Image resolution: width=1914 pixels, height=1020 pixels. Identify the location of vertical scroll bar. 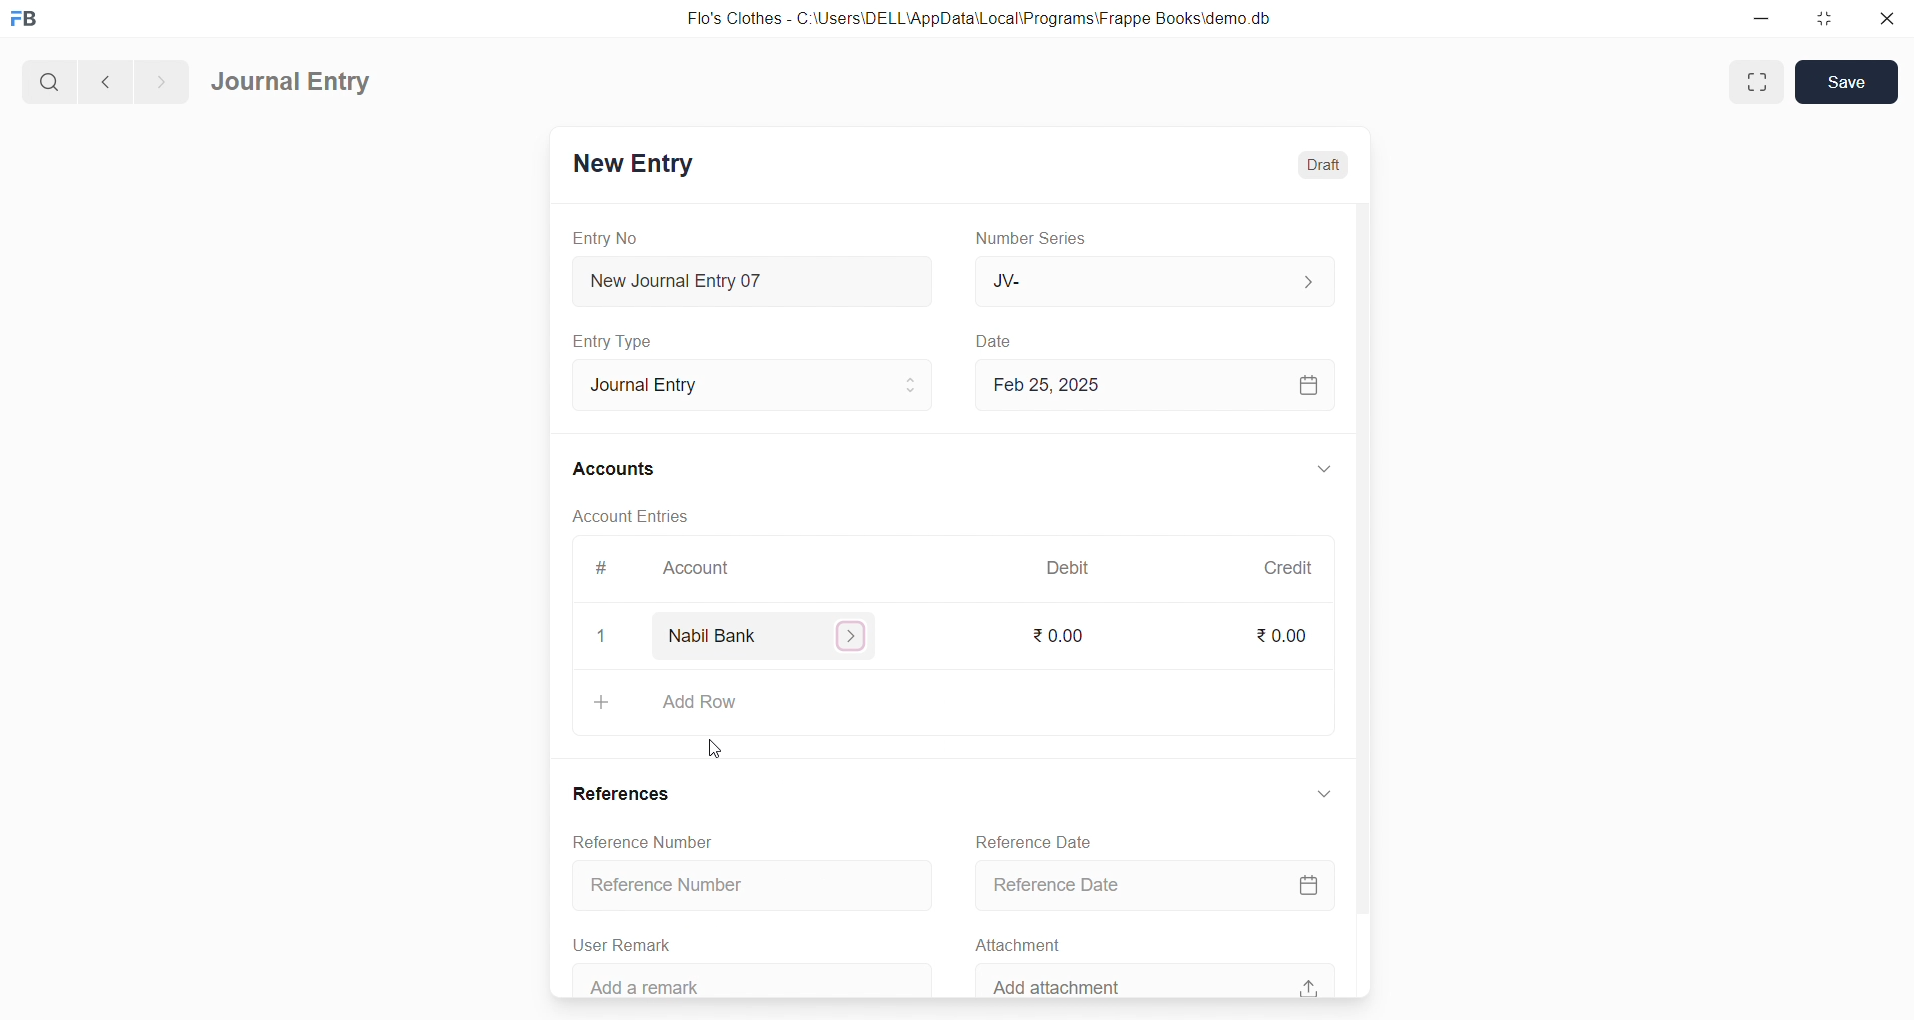
(1362, 597).